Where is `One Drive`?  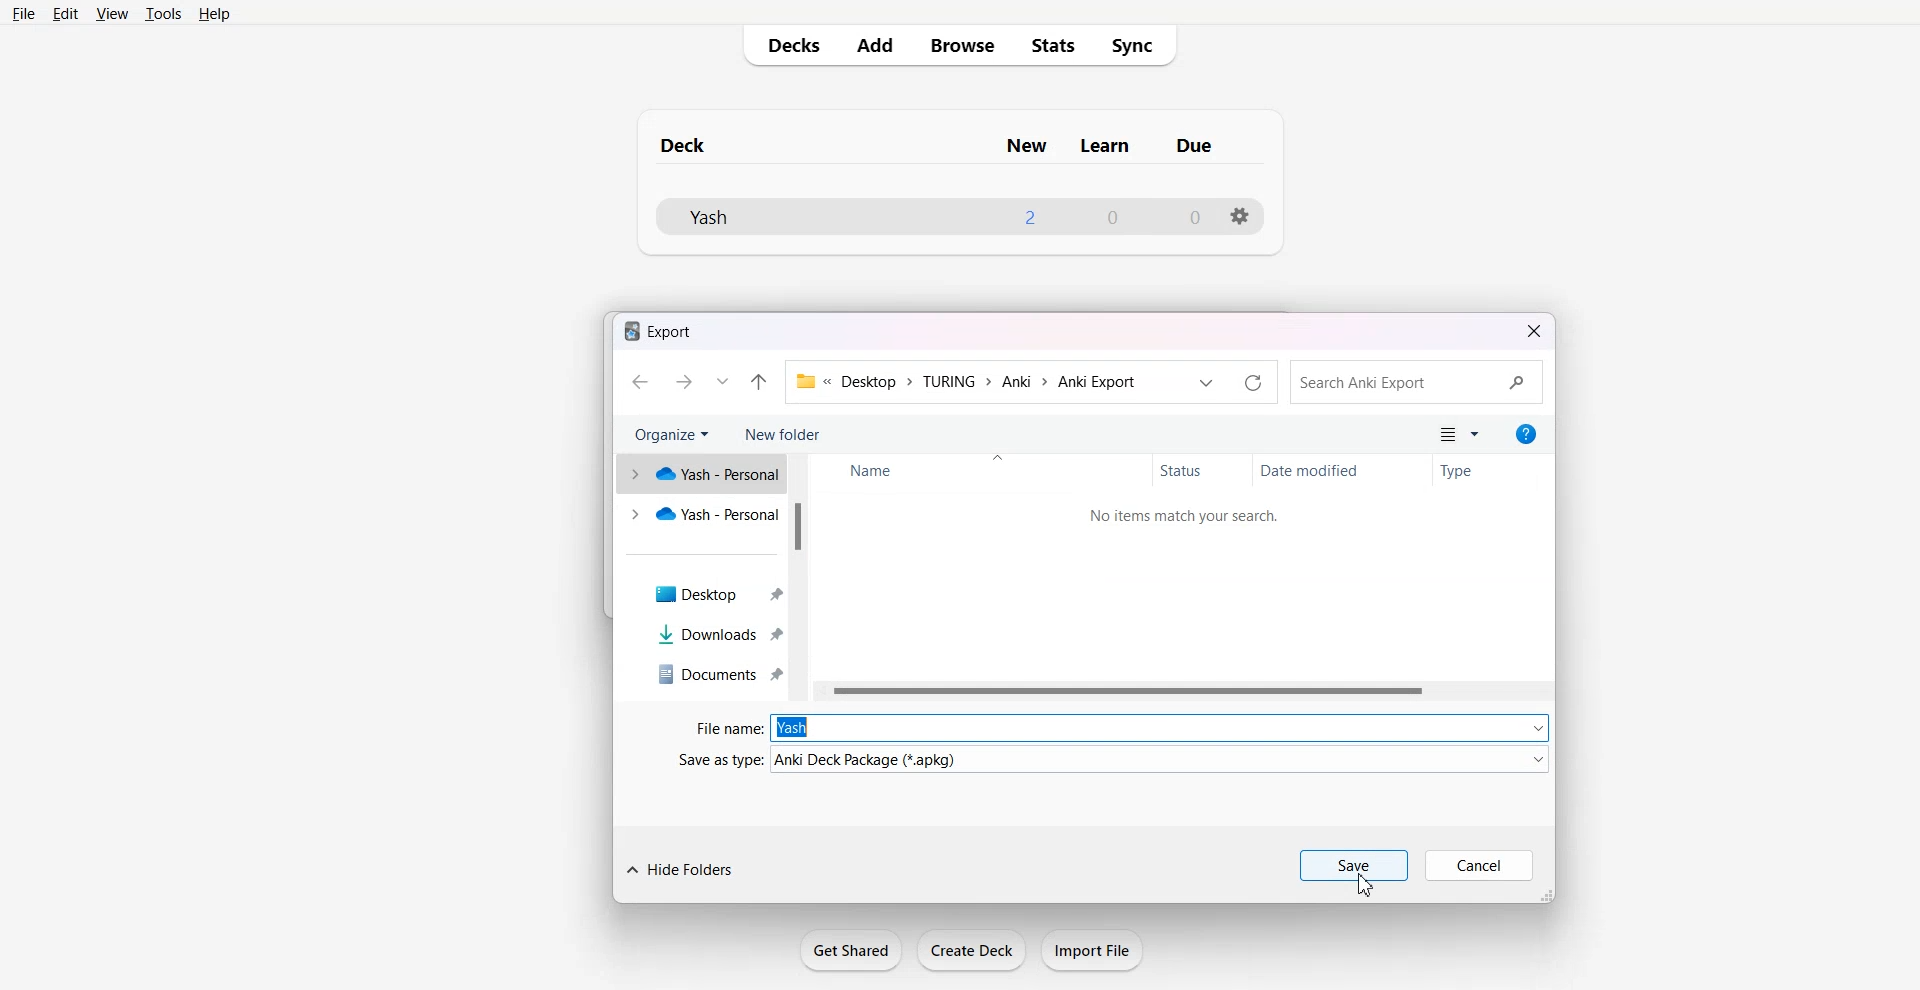
One Drive is located at coordinates (700, 475).